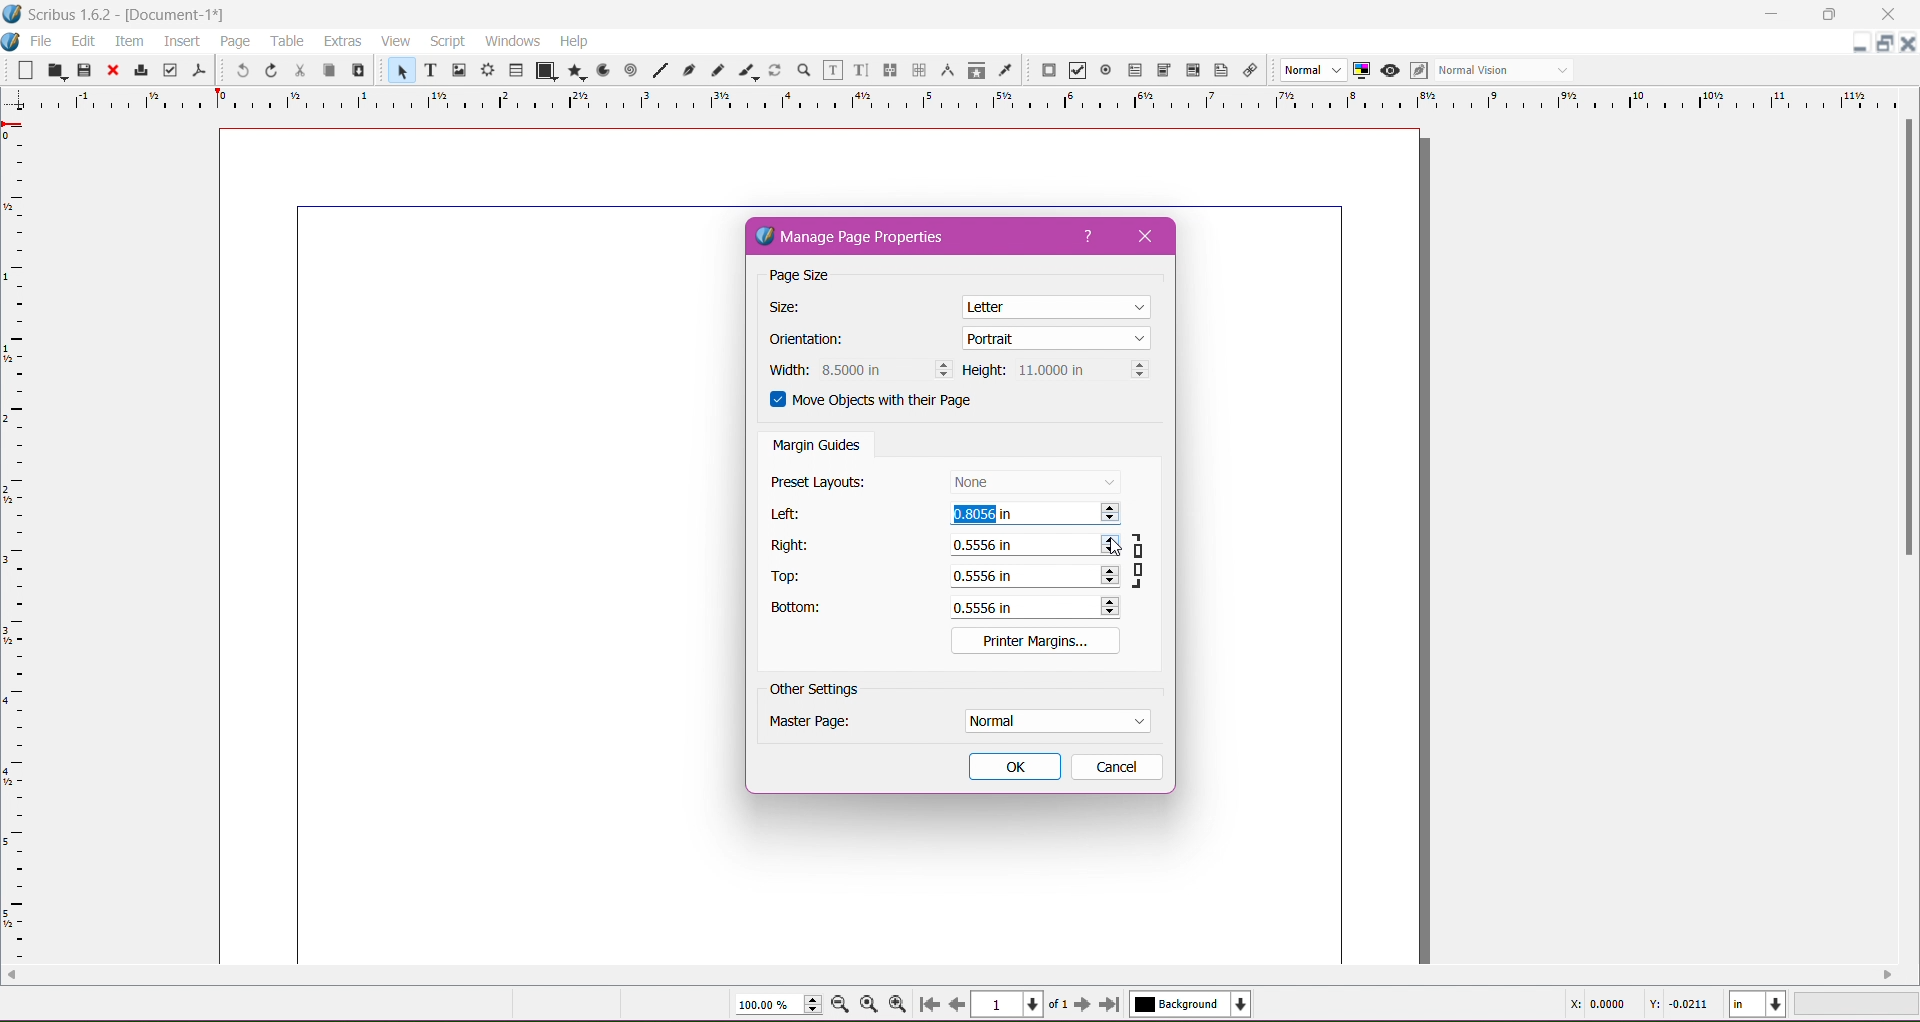 The height and width of the screenshot is (1022, 1920). What do you see at coordinates (1252, 72) in the screenshot?
I see `Link Annotation` at bounding box center [1252, 72].